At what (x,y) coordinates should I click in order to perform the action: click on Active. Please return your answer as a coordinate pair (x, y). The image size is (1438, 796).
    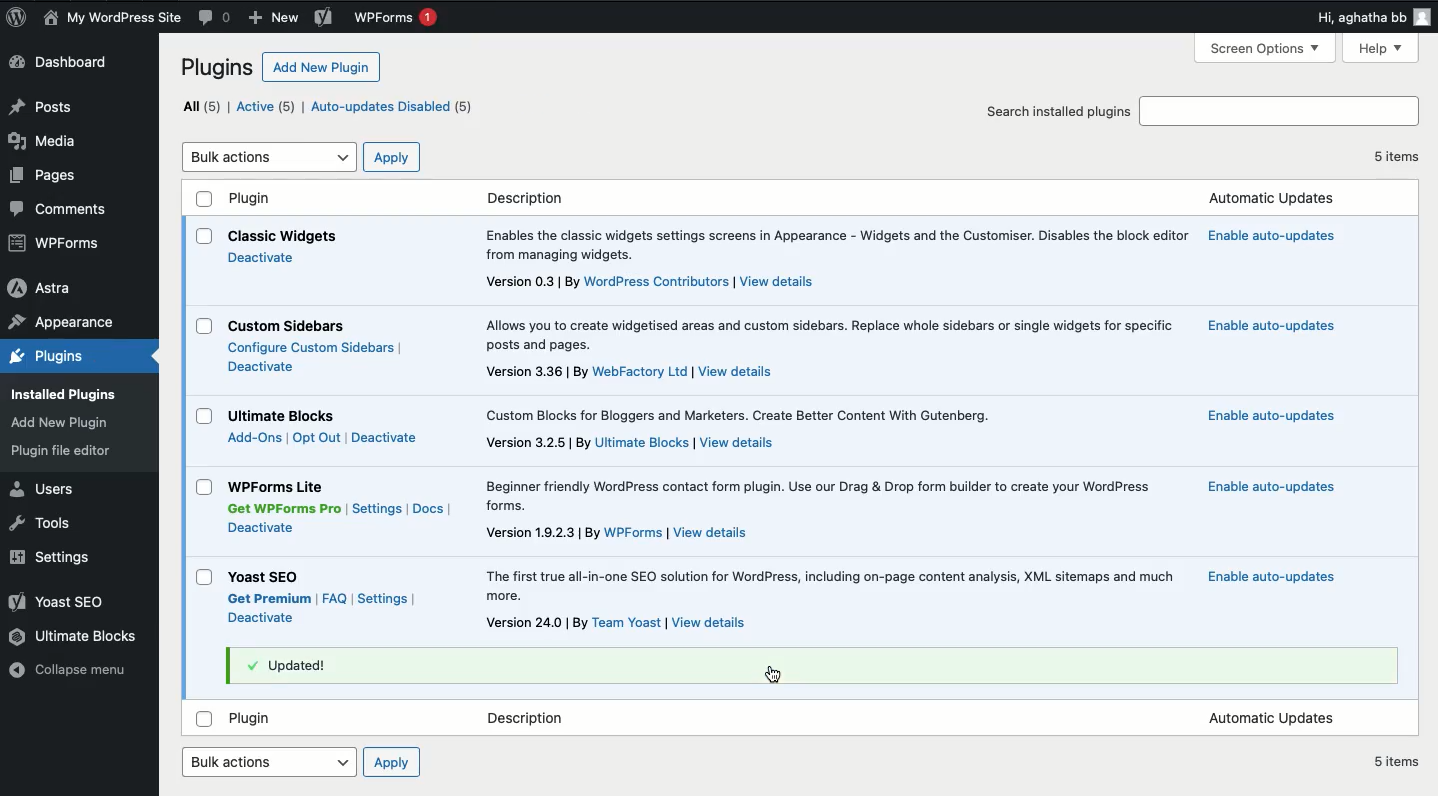
    Looking at the image, I should click on (269, 108).